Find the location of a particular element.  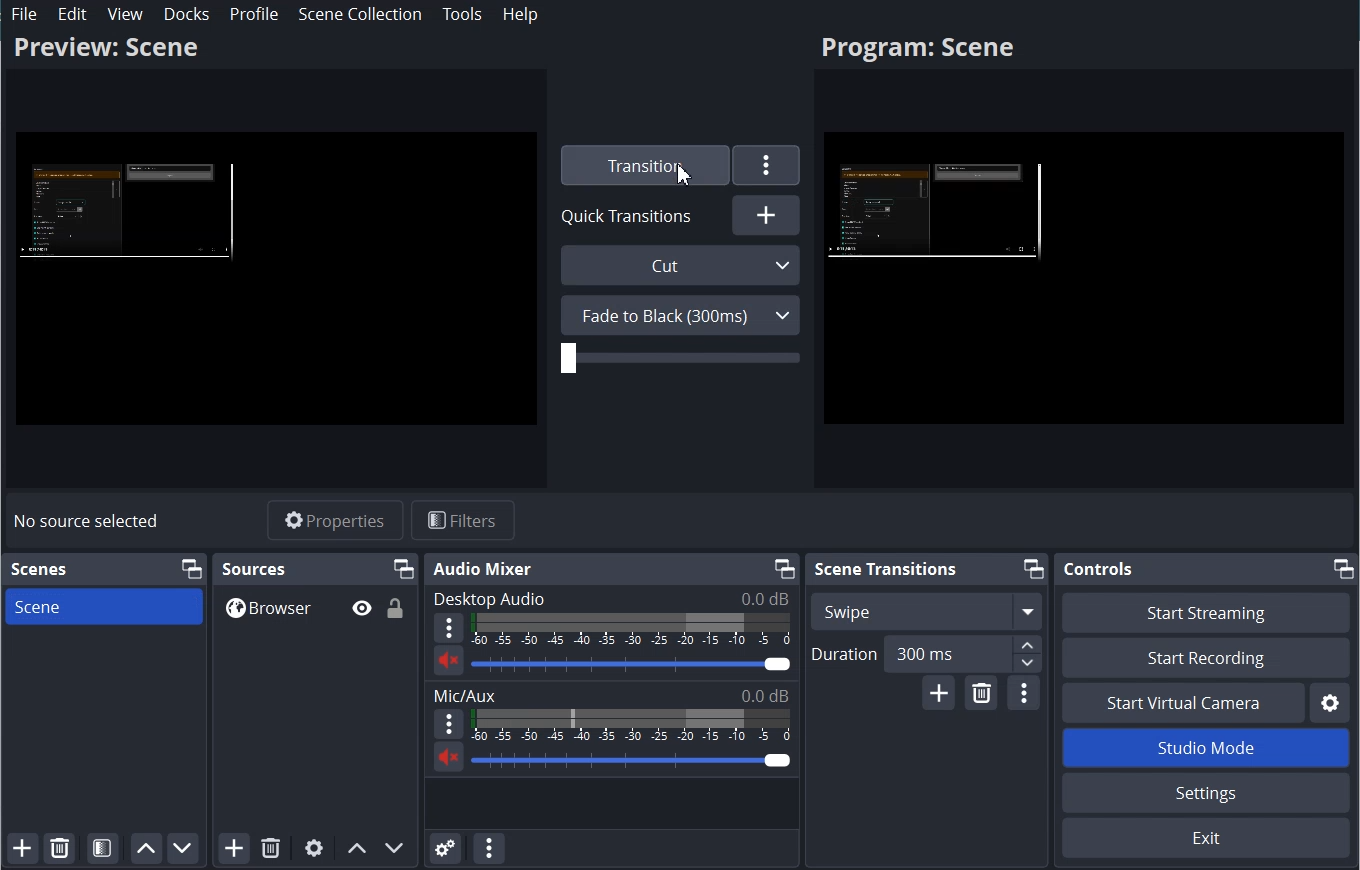

Edit is located at coordinates (73, 14).